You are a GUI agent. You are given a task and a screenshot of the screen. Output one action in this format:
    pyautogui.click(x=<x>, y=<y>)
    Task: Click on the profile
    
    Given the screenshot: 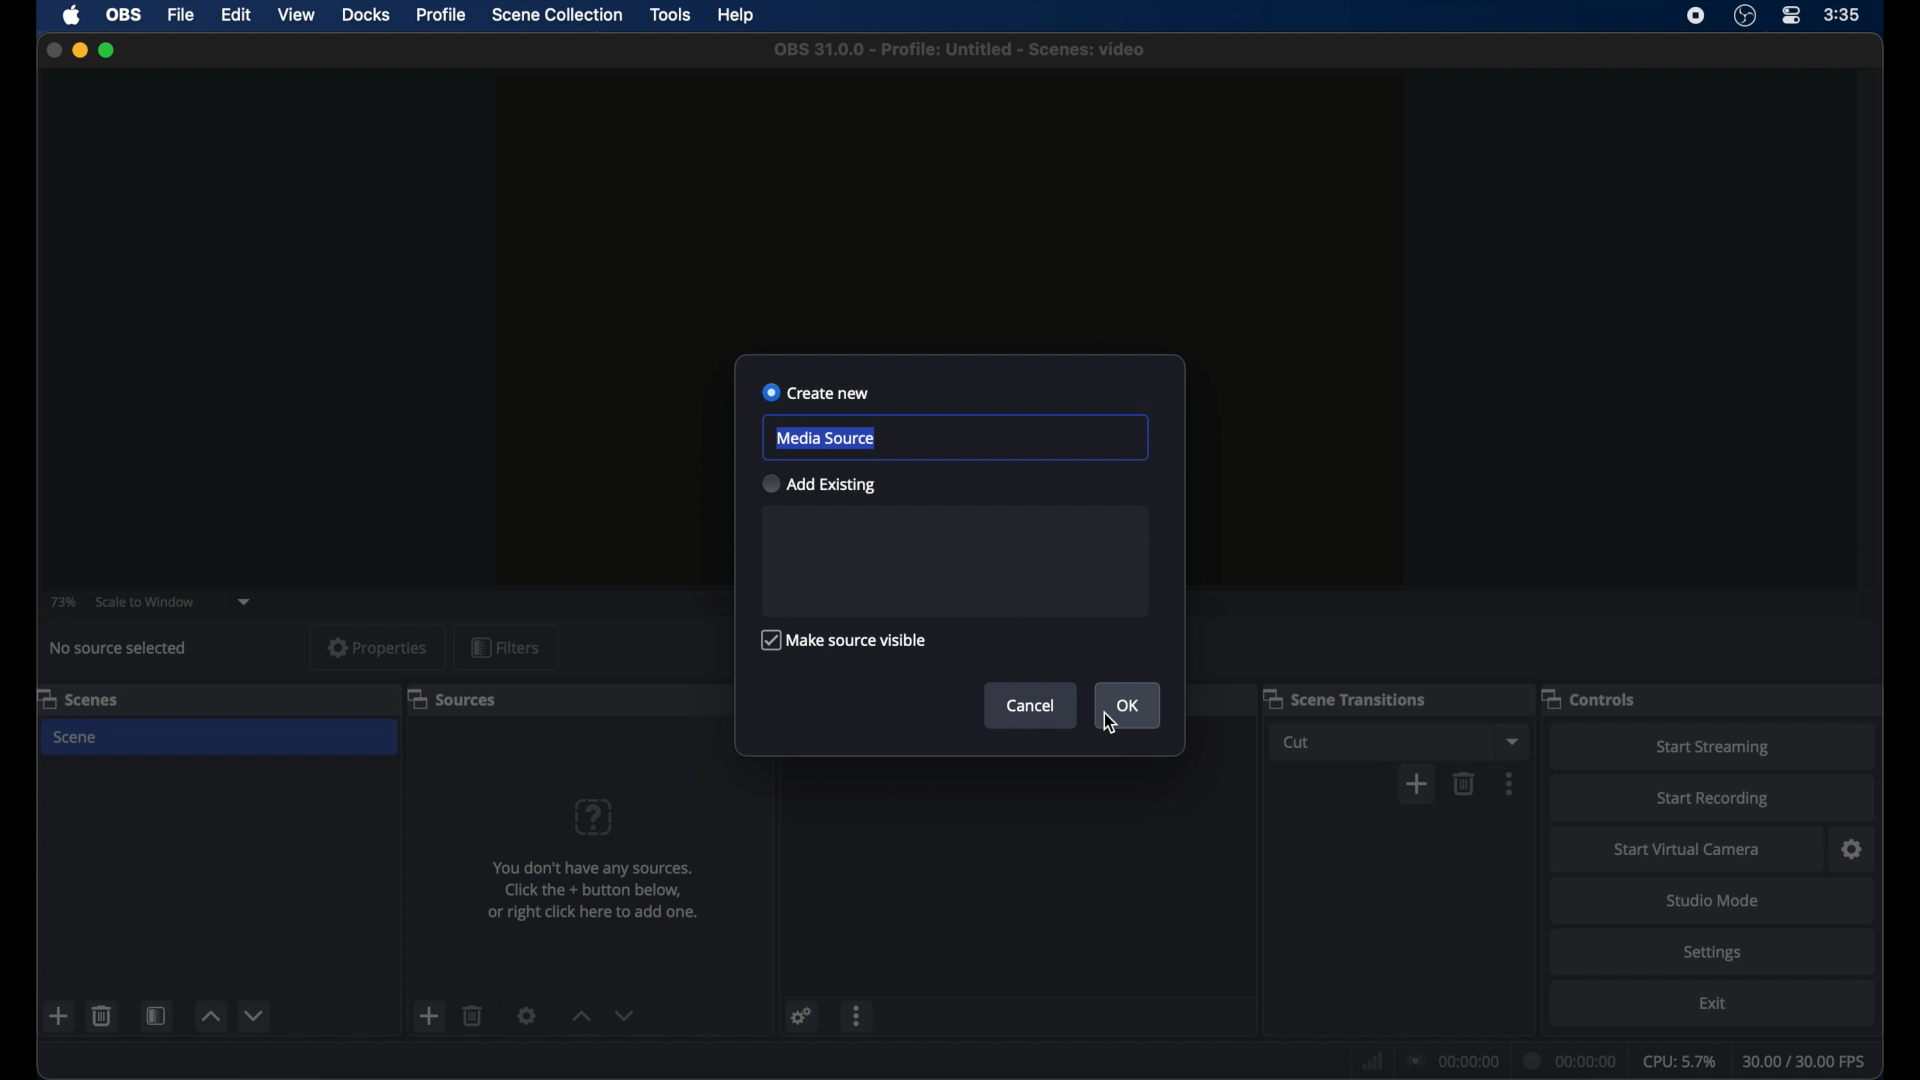 What is the action you would take?
    pyautogui.click(x=443, y=15)
    